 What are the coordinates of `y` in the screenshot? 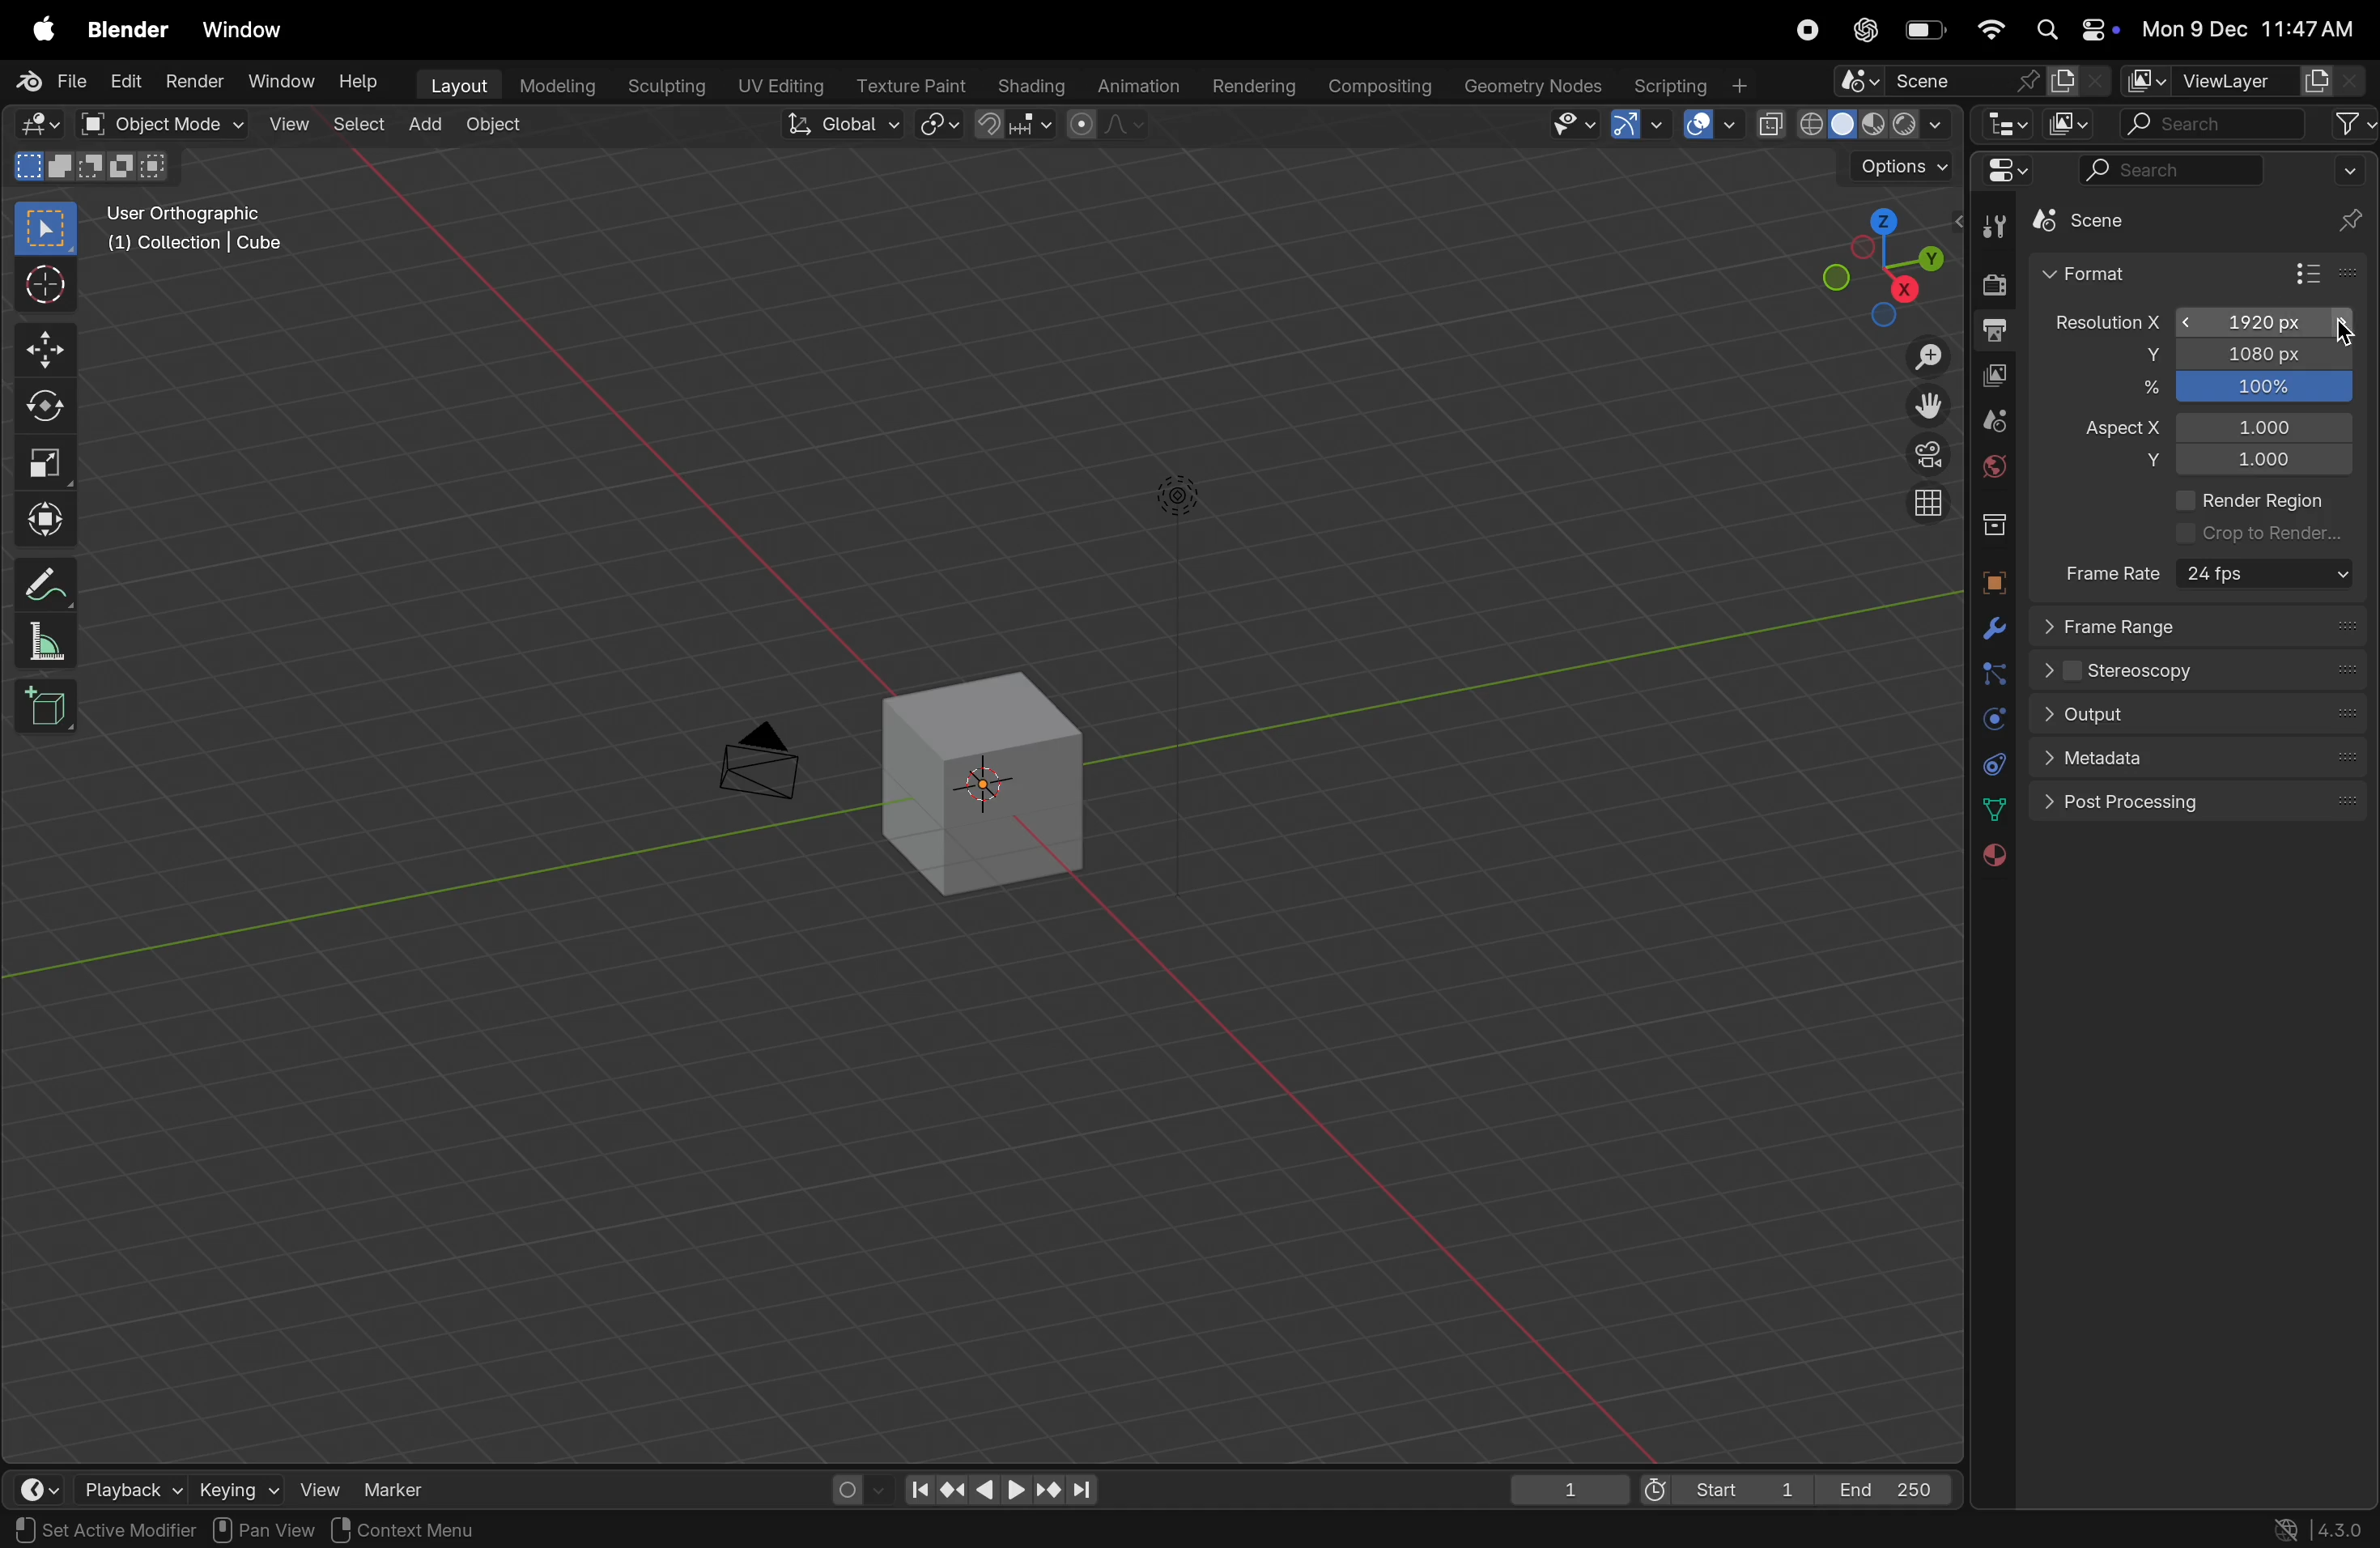 It's located at (2141, 462).